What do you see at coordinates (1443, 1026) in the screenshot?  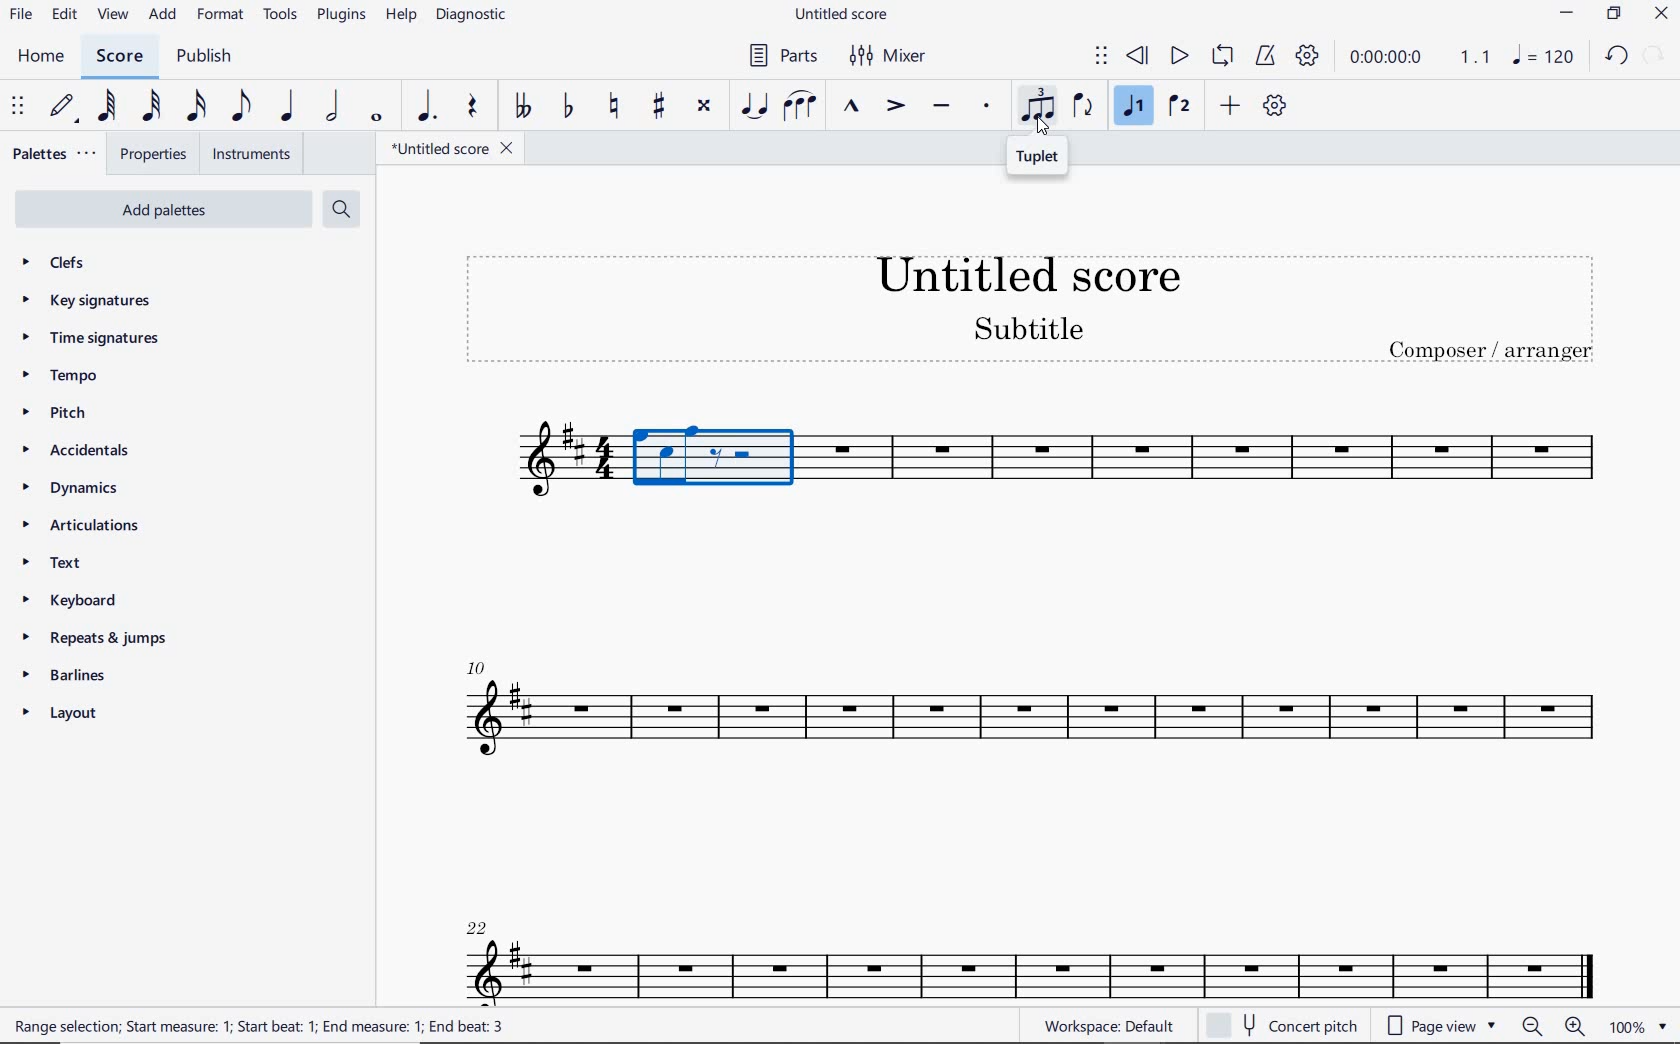 I see `PAGE VIEW` at bounding box center [1443, 1026].